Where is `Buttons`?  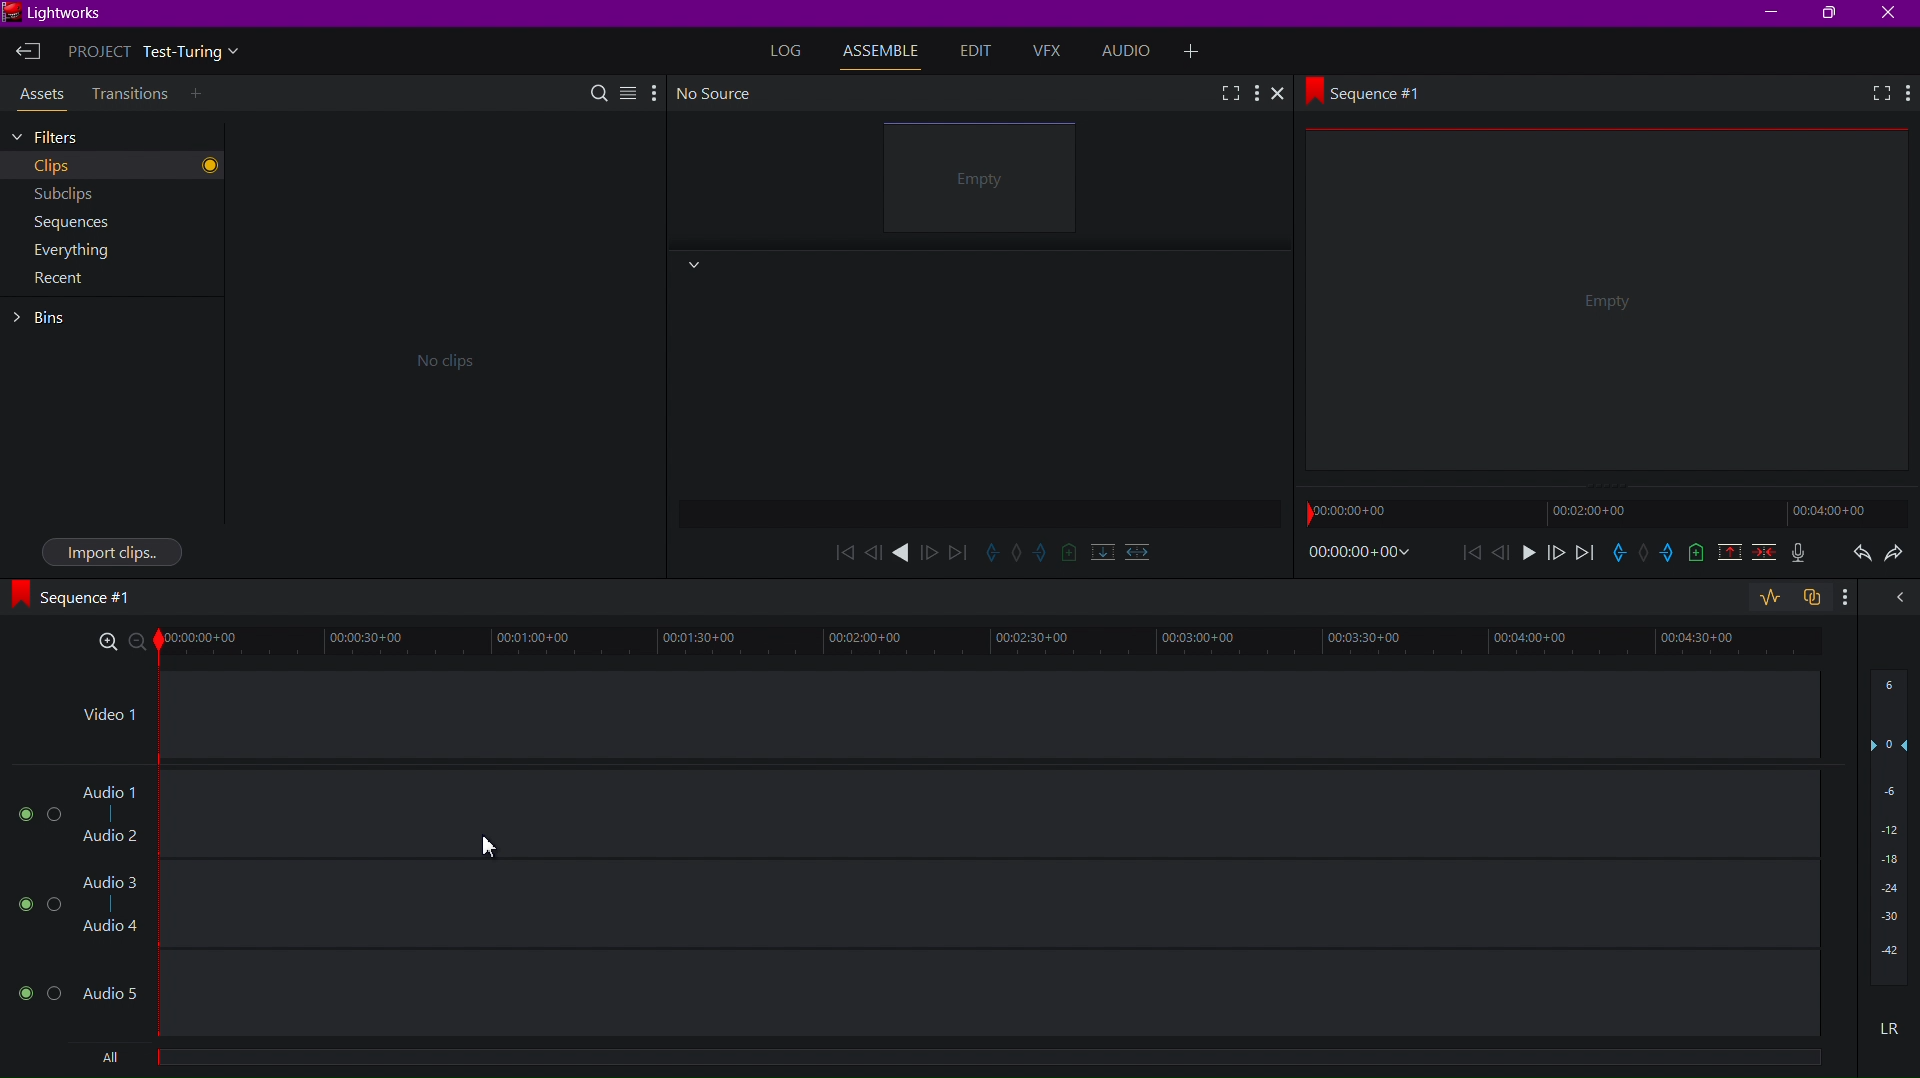 Buttons is located at coordinates (35, 903).